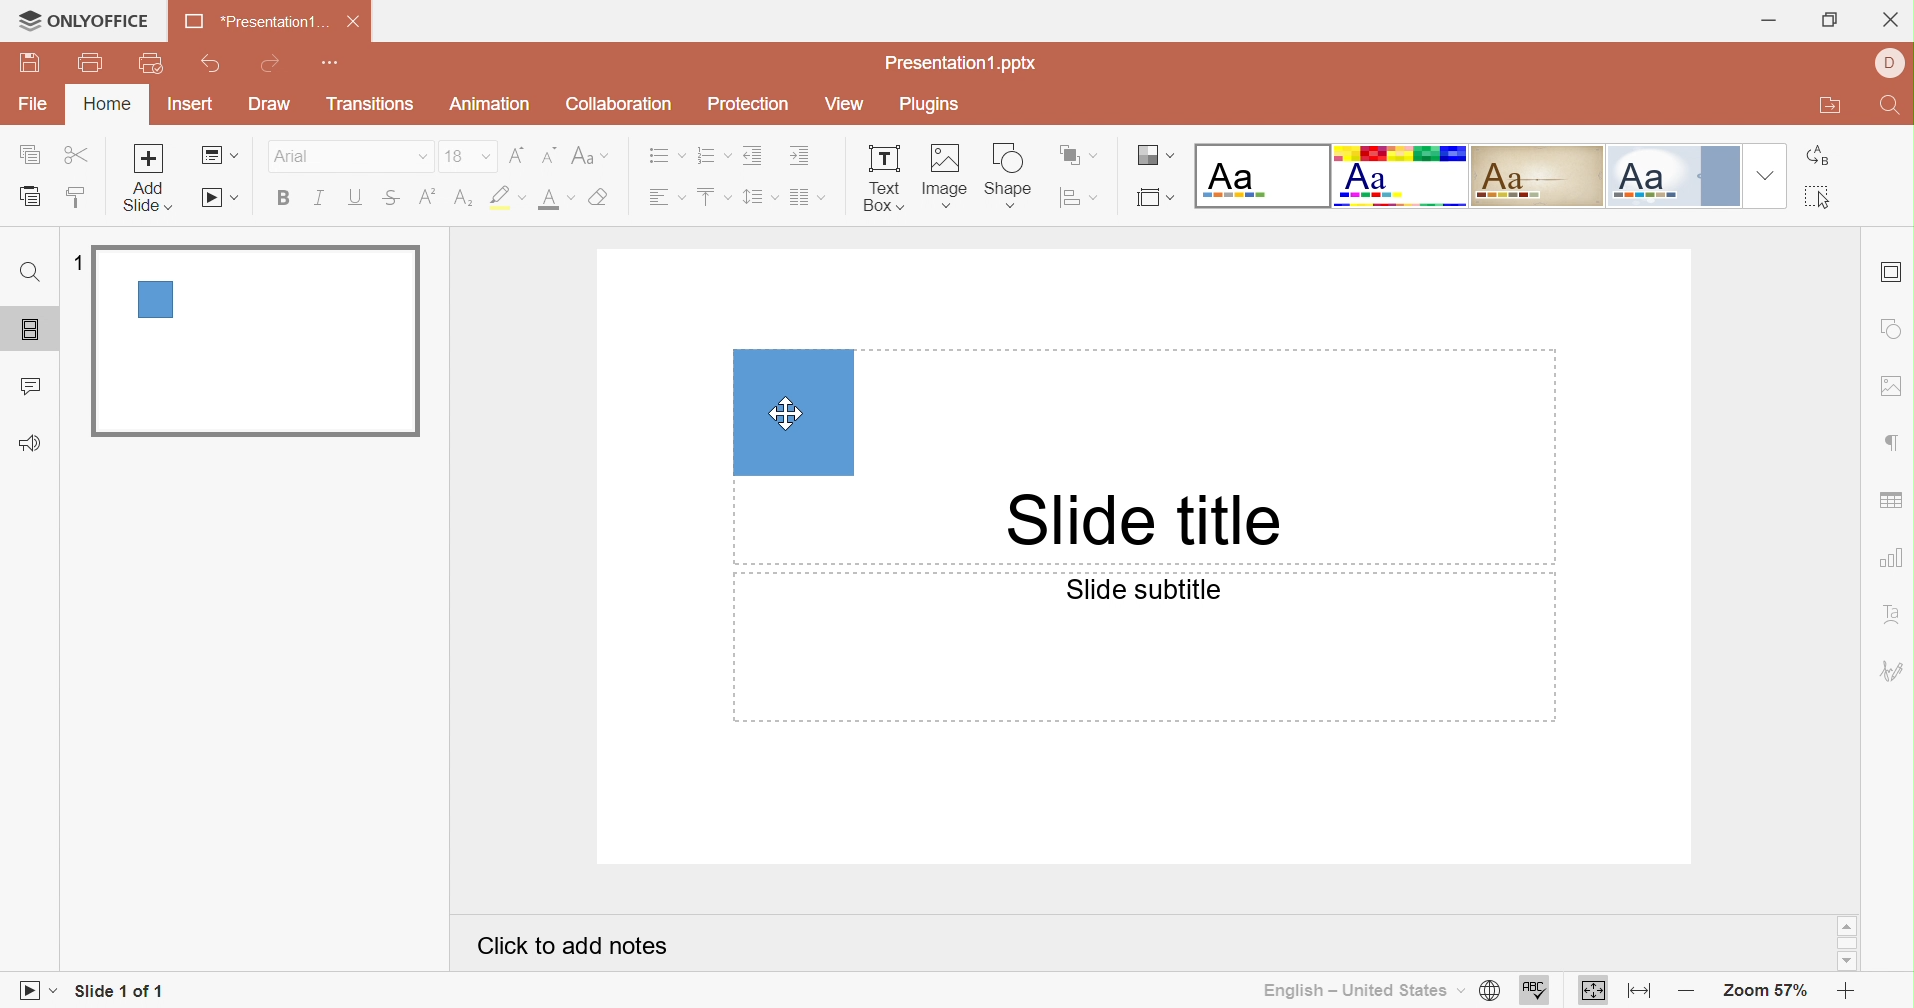 Image resolution: width=1914 pixels, height=1008 pixels. What do you see at coordinates (1537, 175) in the screenshot?
I see `Classic` at bounding box center [1537, 175].